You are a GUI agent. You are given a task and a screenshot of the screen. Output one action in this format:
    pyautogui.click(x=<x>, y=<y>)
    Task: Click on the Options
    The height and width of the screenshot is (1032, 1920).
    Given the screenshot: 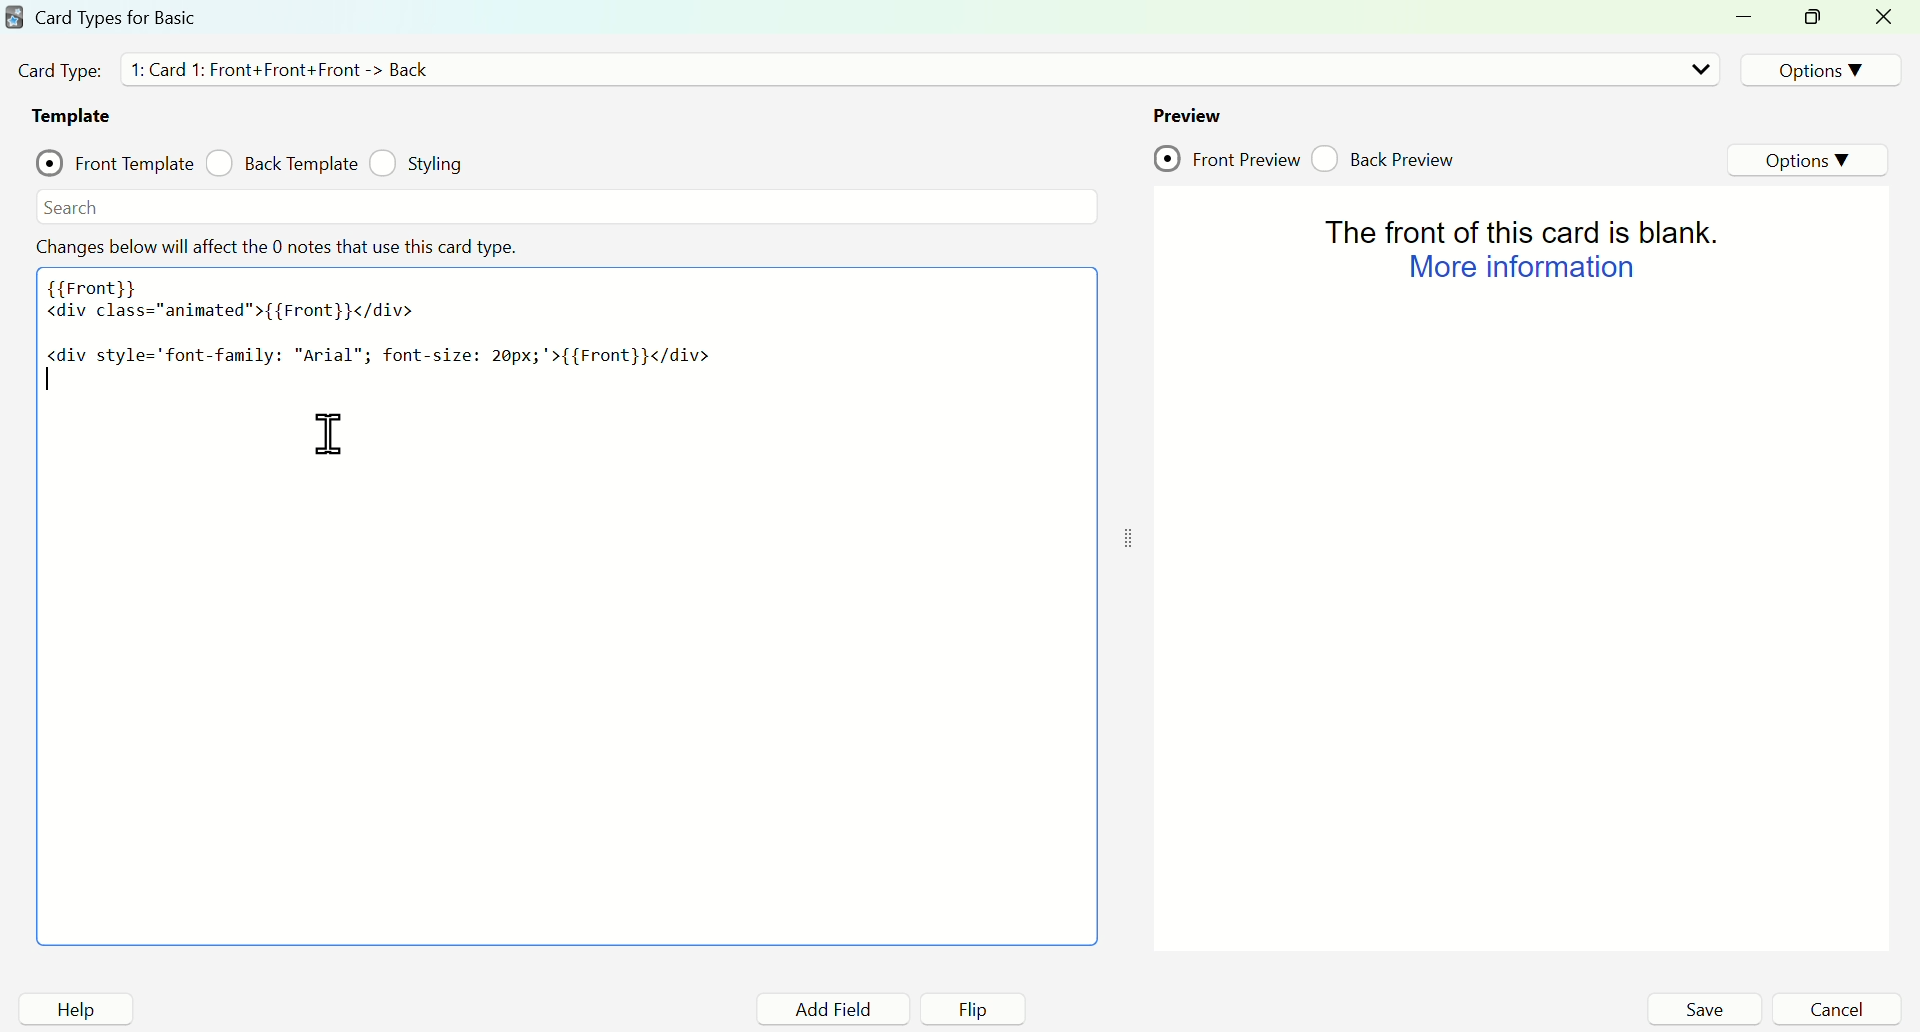 What is the action you would take?
    pyautogui.click(x=1816, y=69)
    